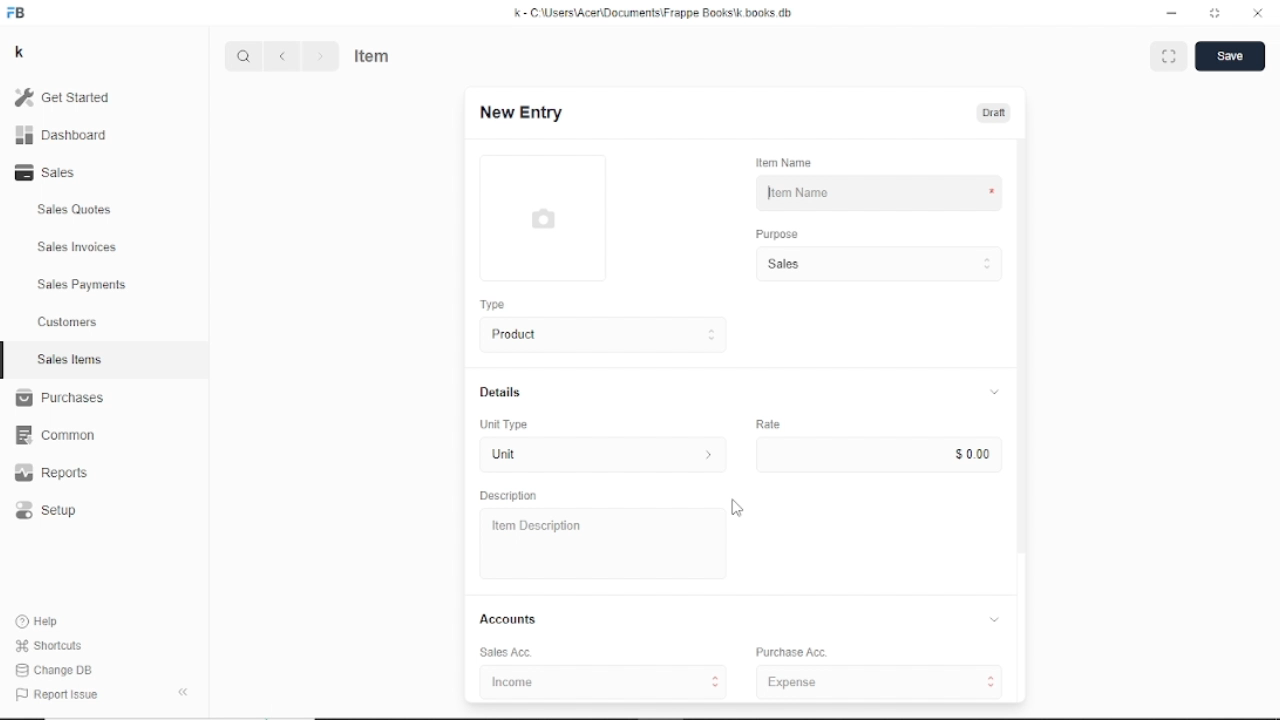 The height and width of the screenshot is (720, 1280). Describe the element at coordinates (492, 304) in the screenshot. I see `Type` at that location.